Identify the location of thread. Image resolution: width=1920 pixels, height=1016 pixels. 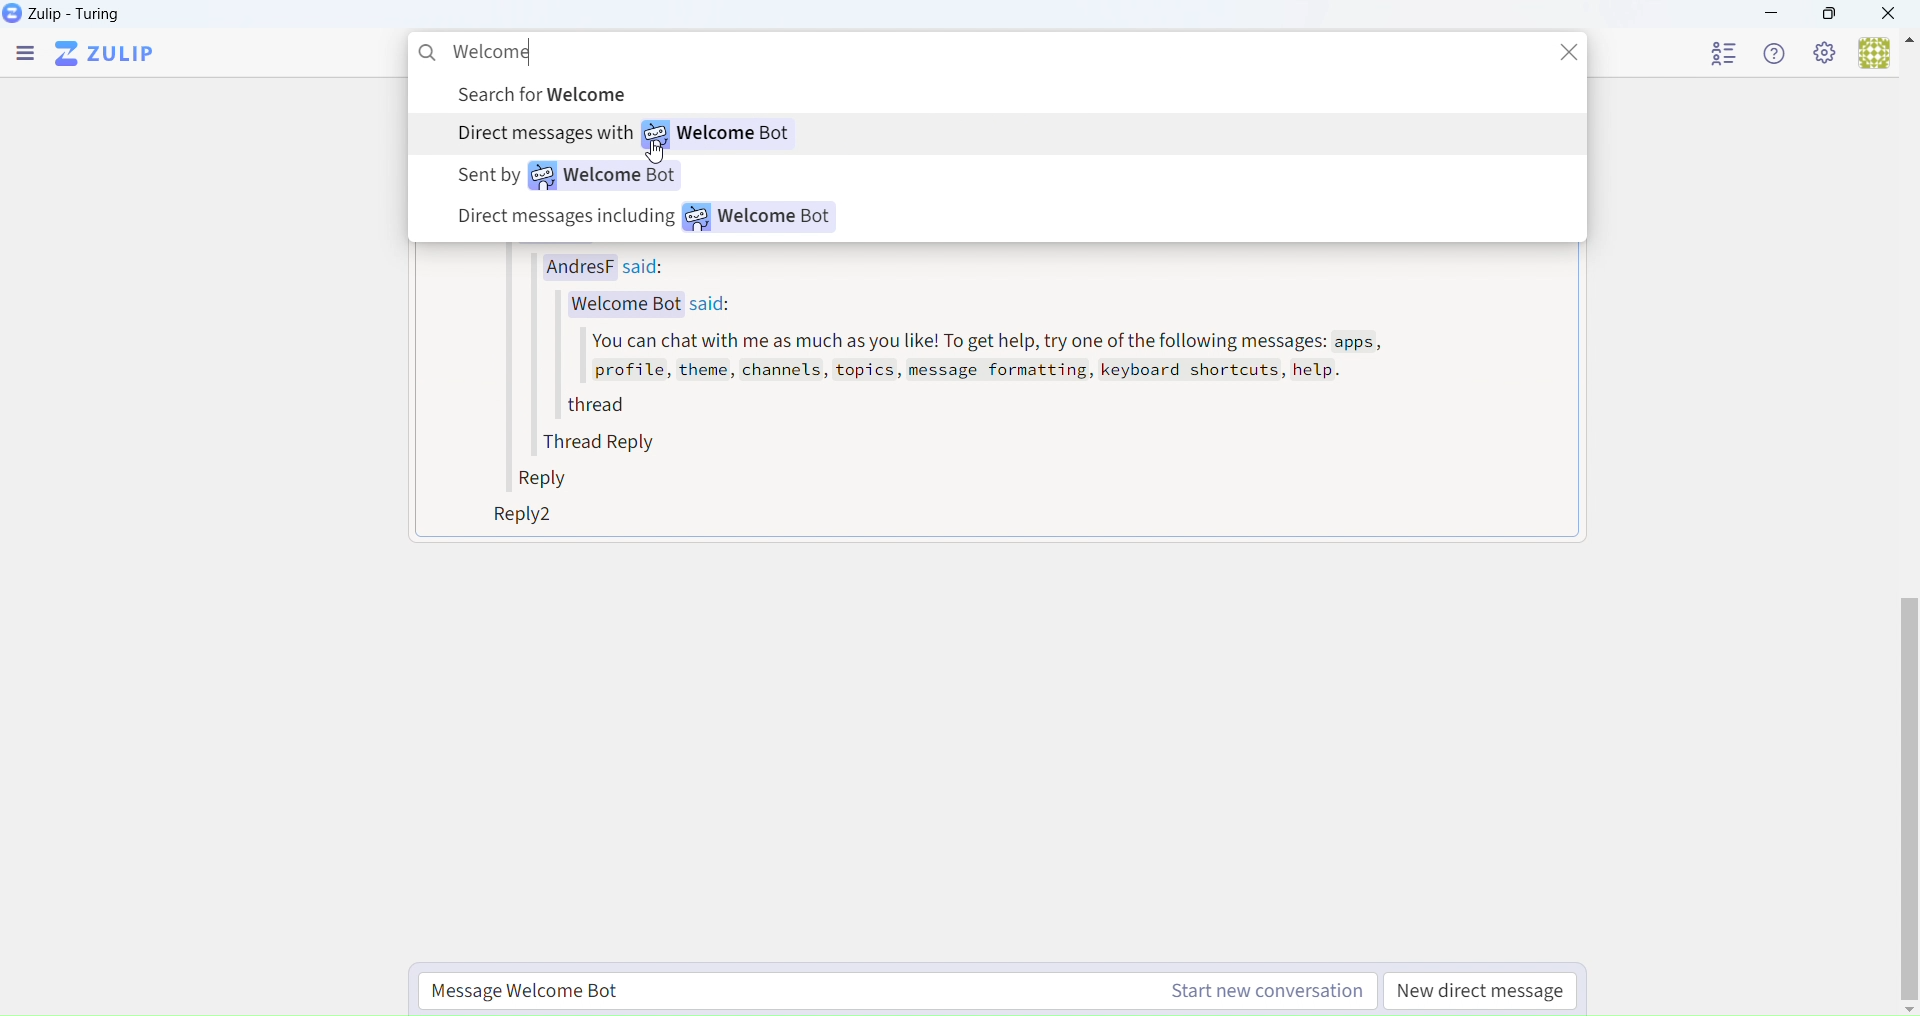
(592, 409).